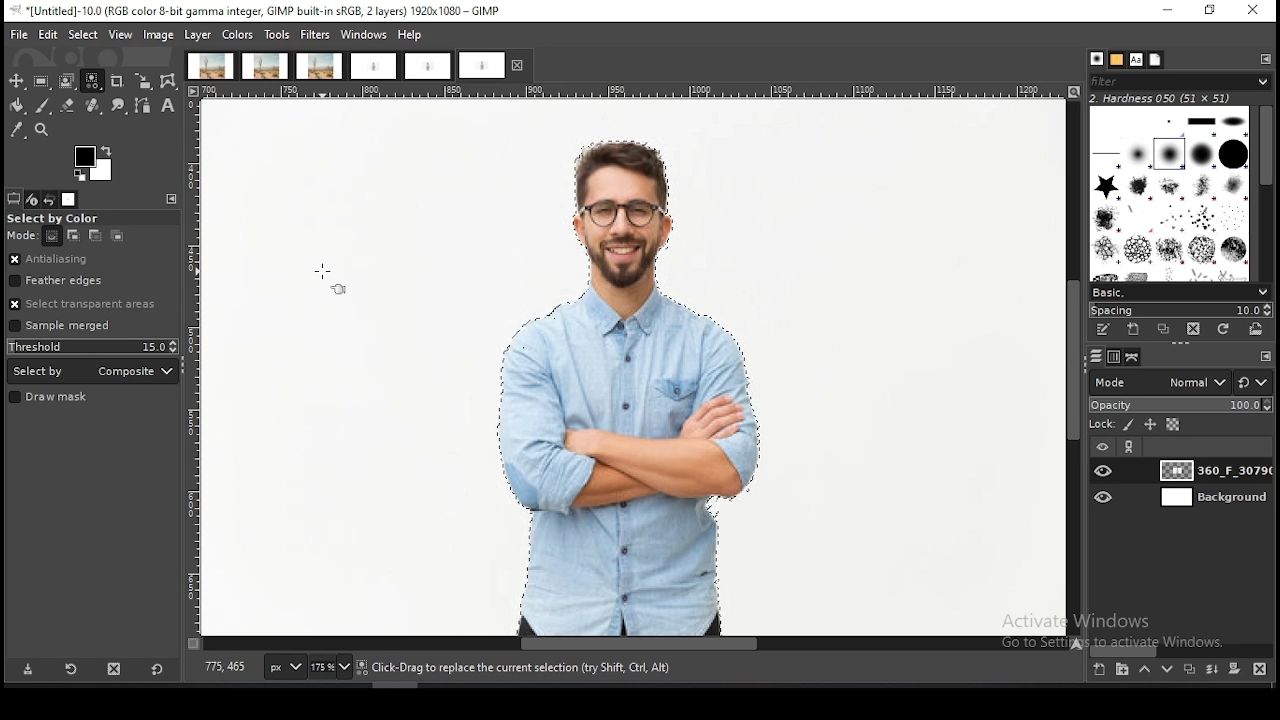  What do you see at coordinates (1221, 330) in the screenshot?
I see `refresh brushes` at bounding box center [1221, 330].